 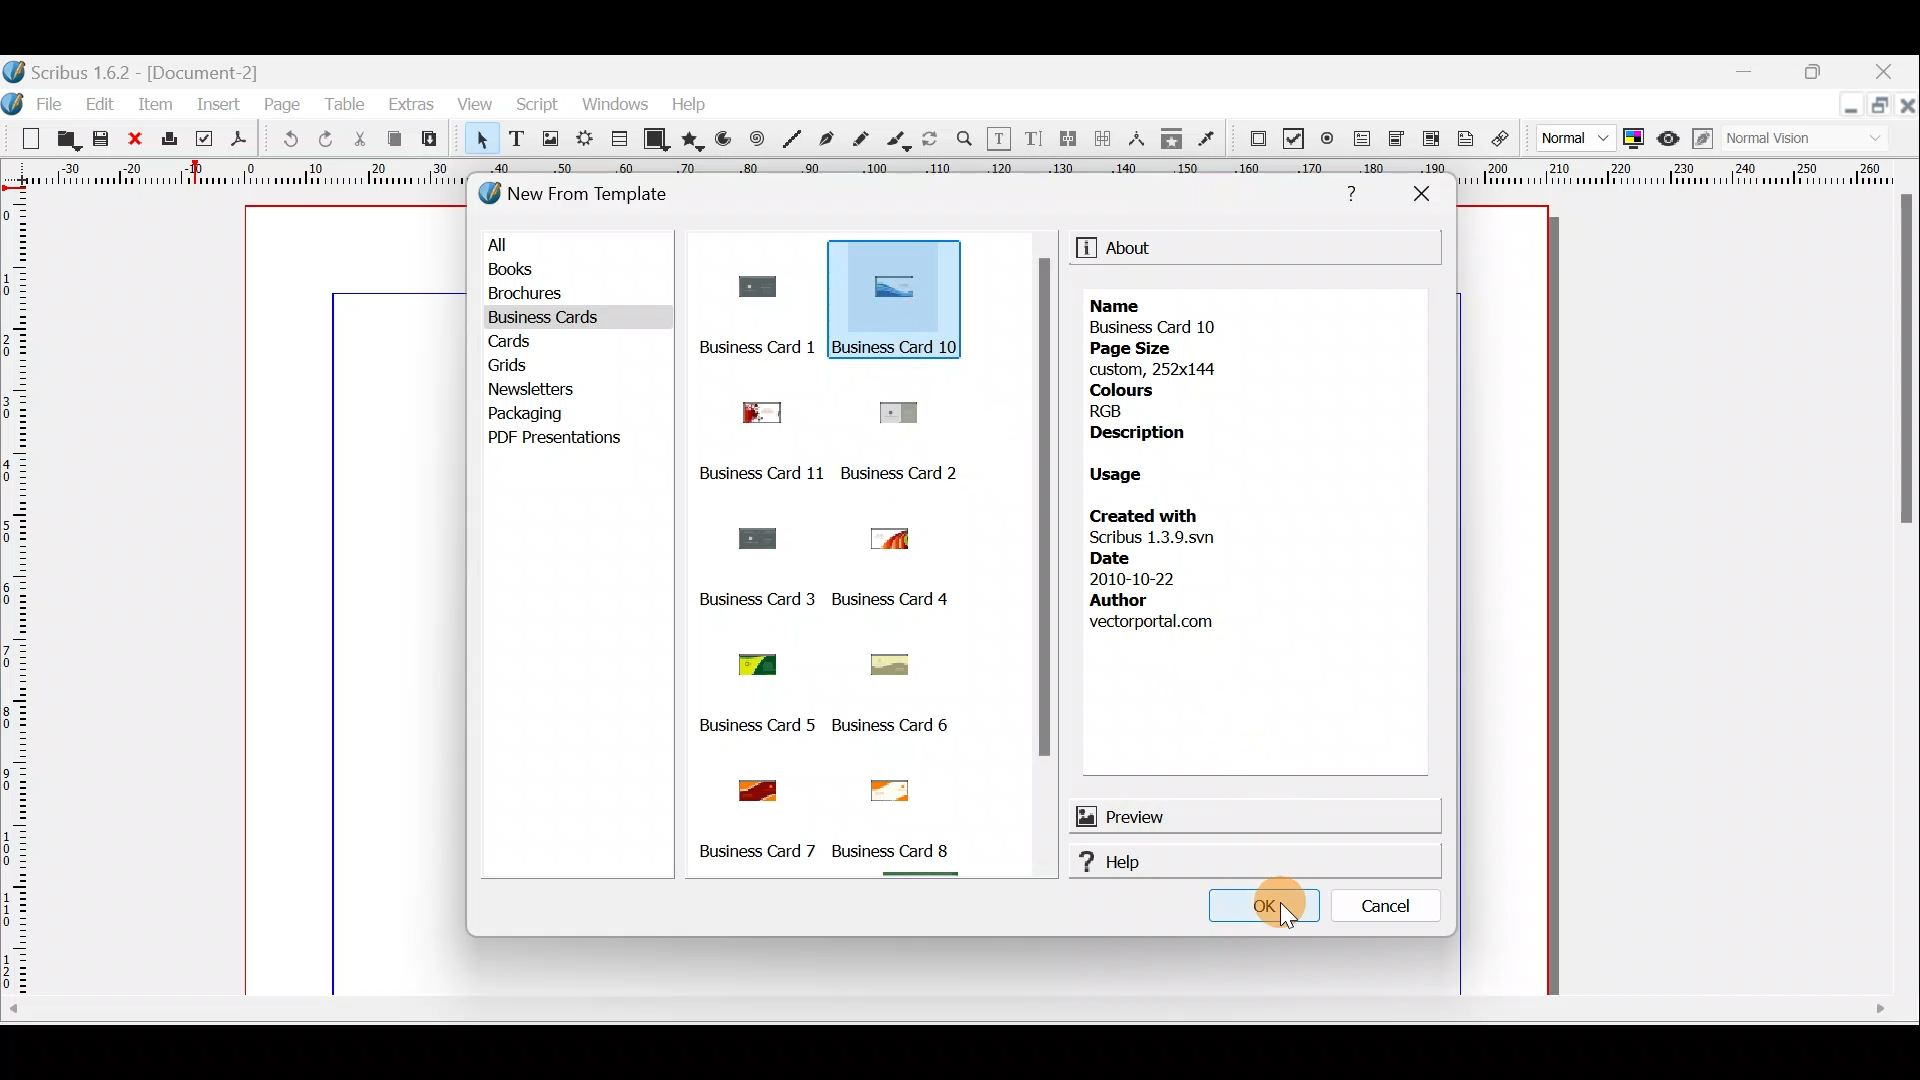 I want to click on Image preview quality, so click(x=1565, y=140).